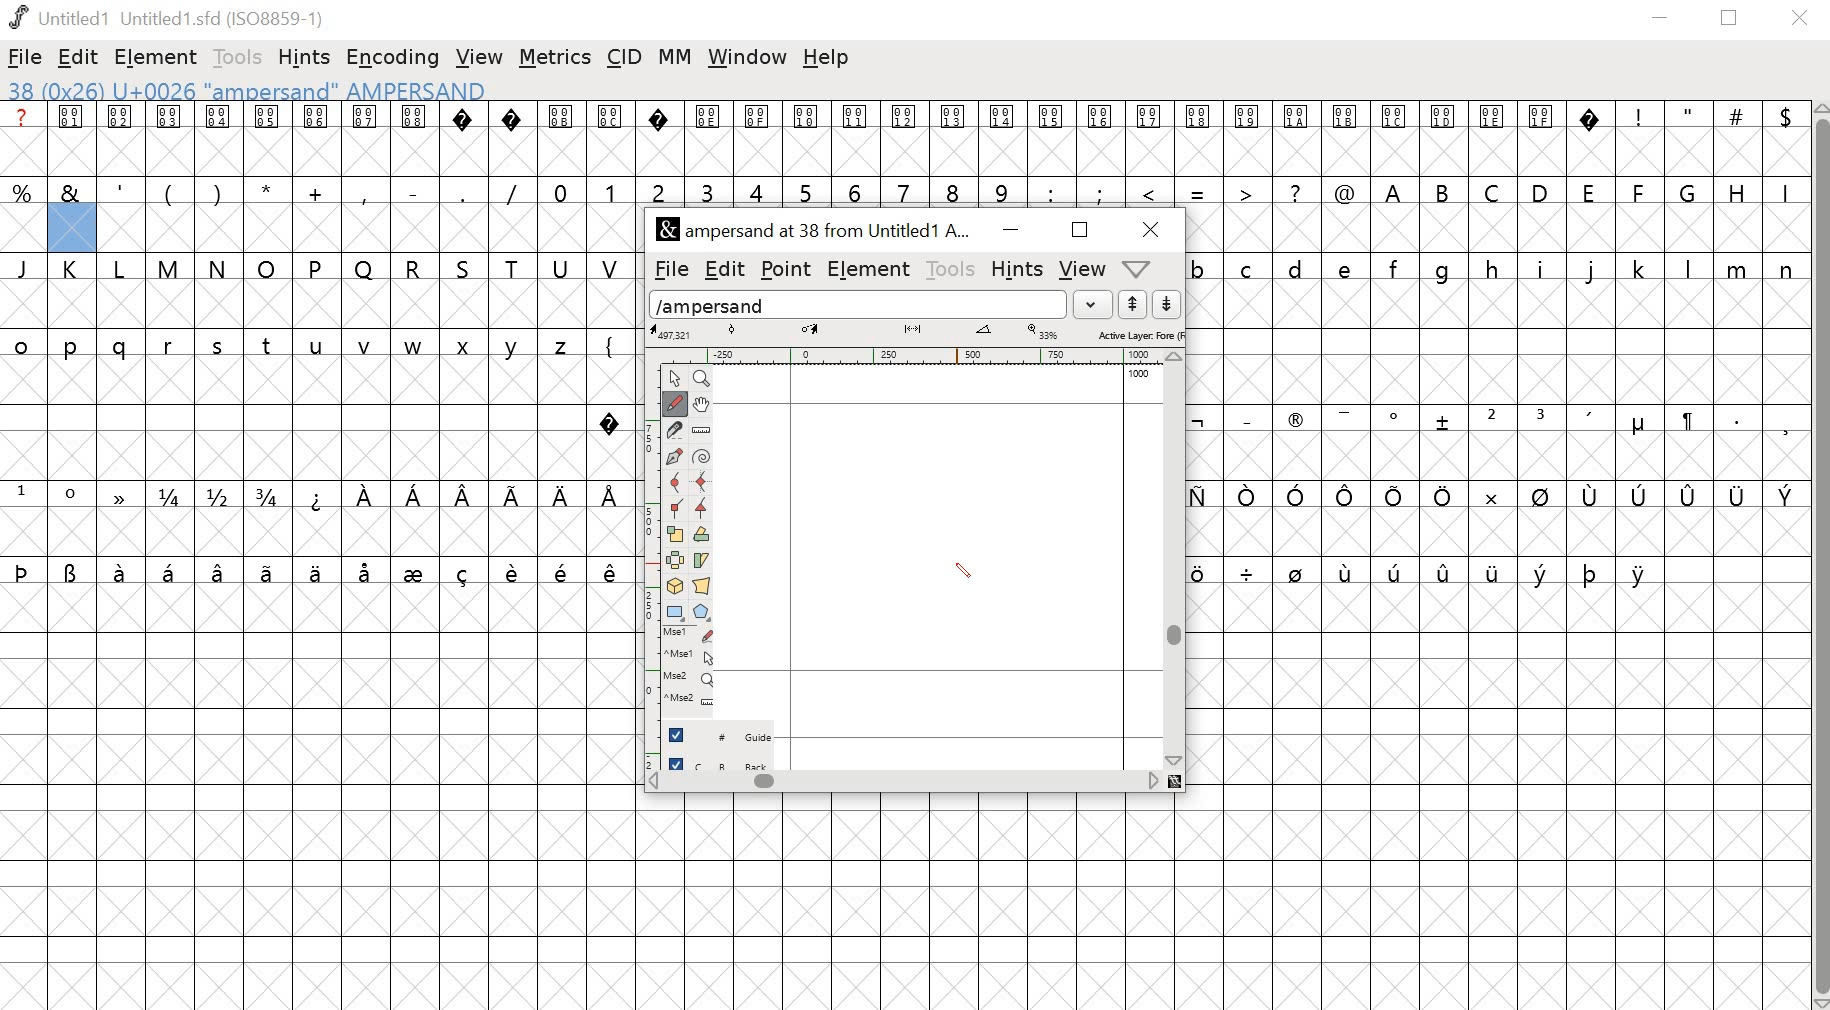 This screenshot has width=1830, height=1010. I want to click on 000F, so click(758, 139).